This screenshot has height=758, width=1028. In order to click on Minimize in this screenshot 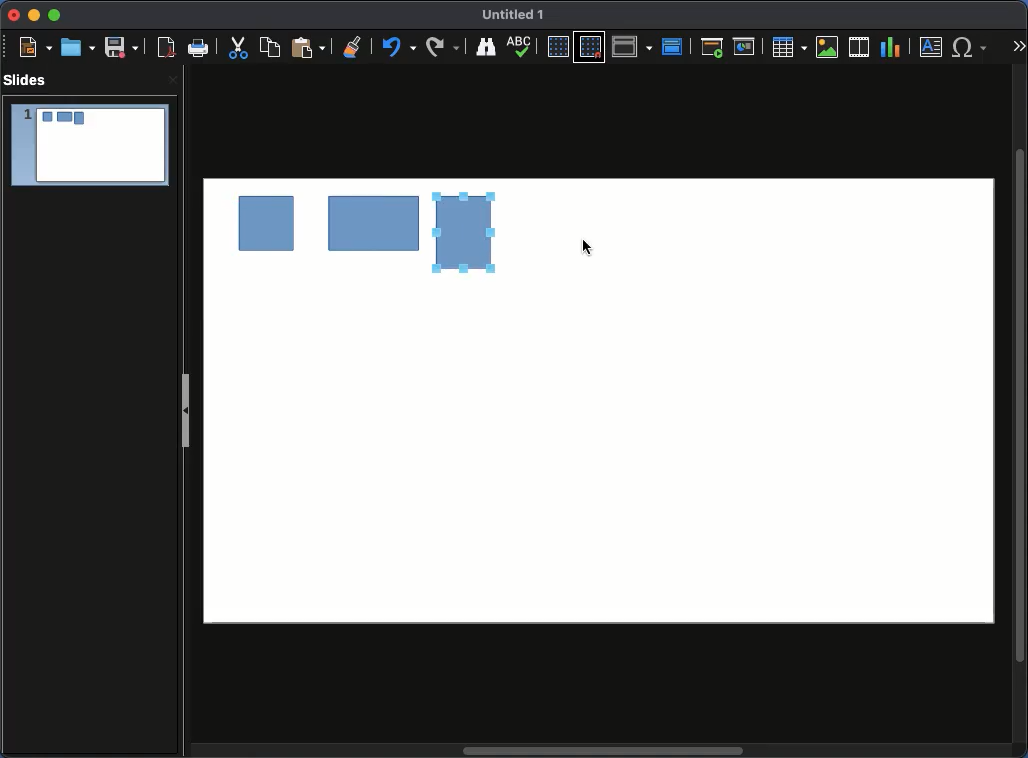, I will do `click(34, 16)`.